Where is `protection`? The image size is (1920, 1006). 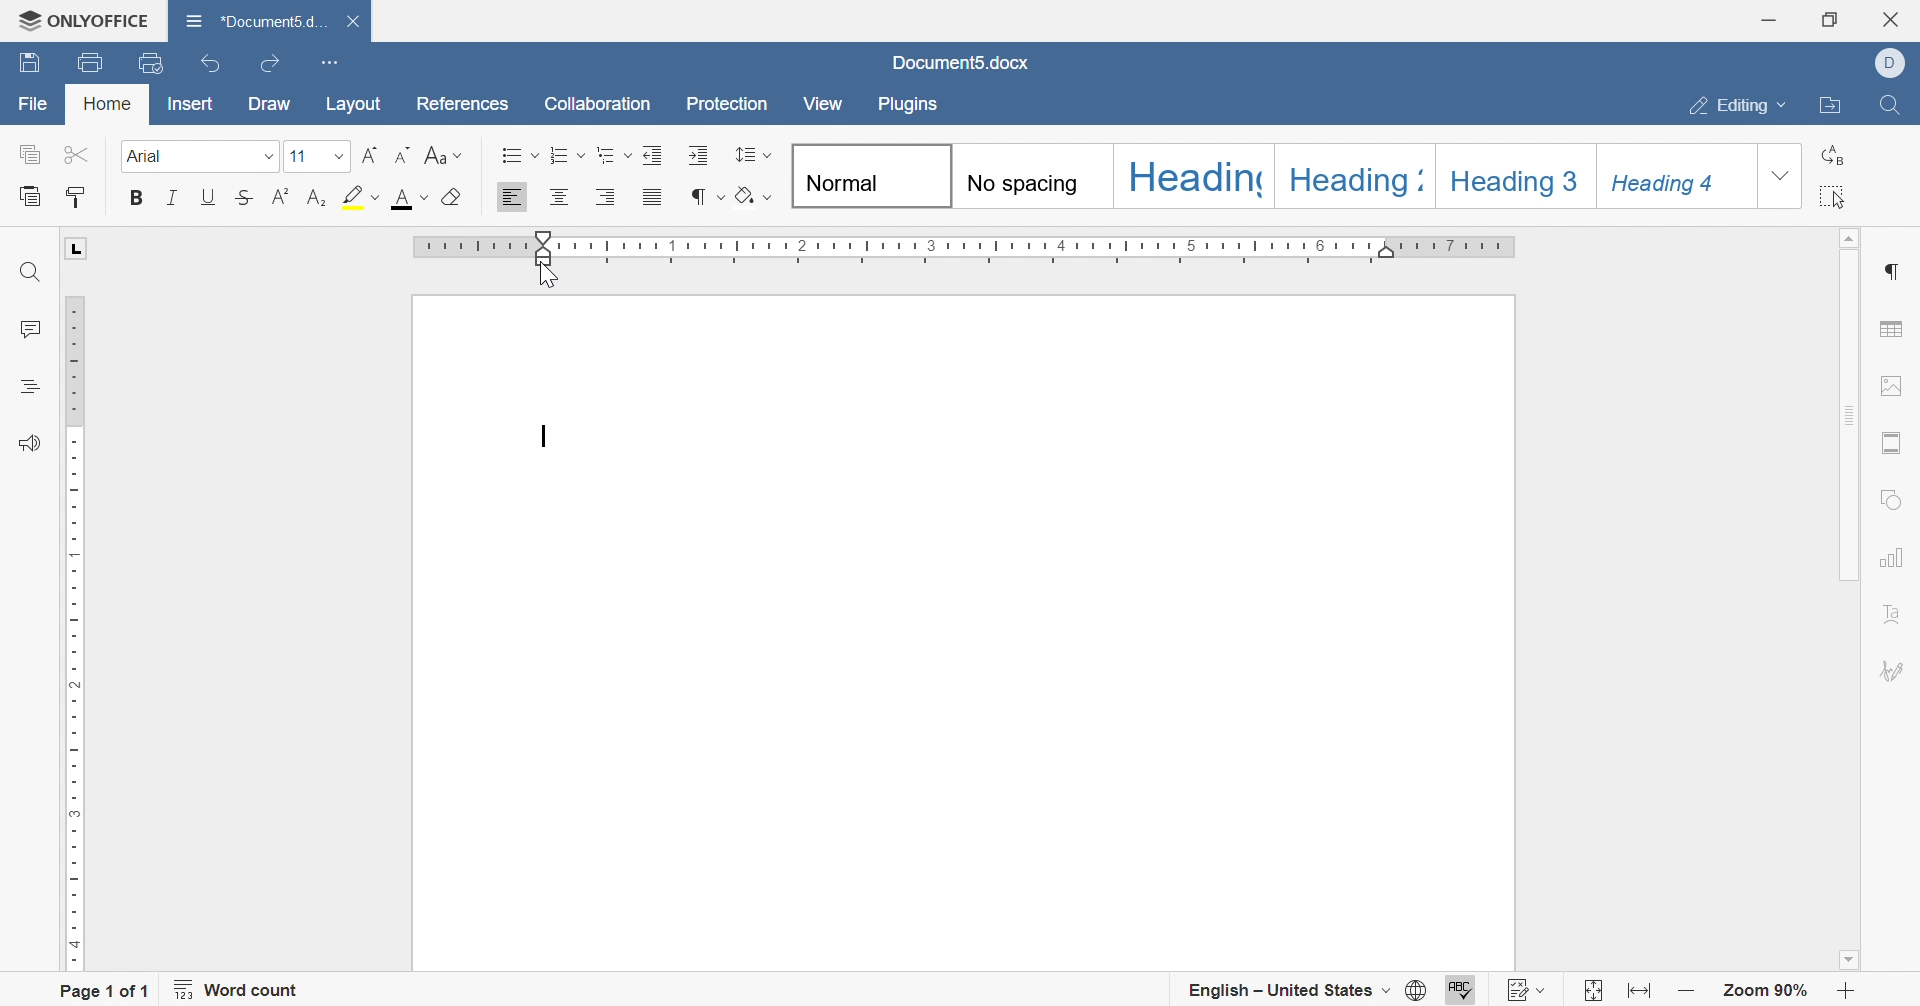
protection is located at coordinates (726, 103).